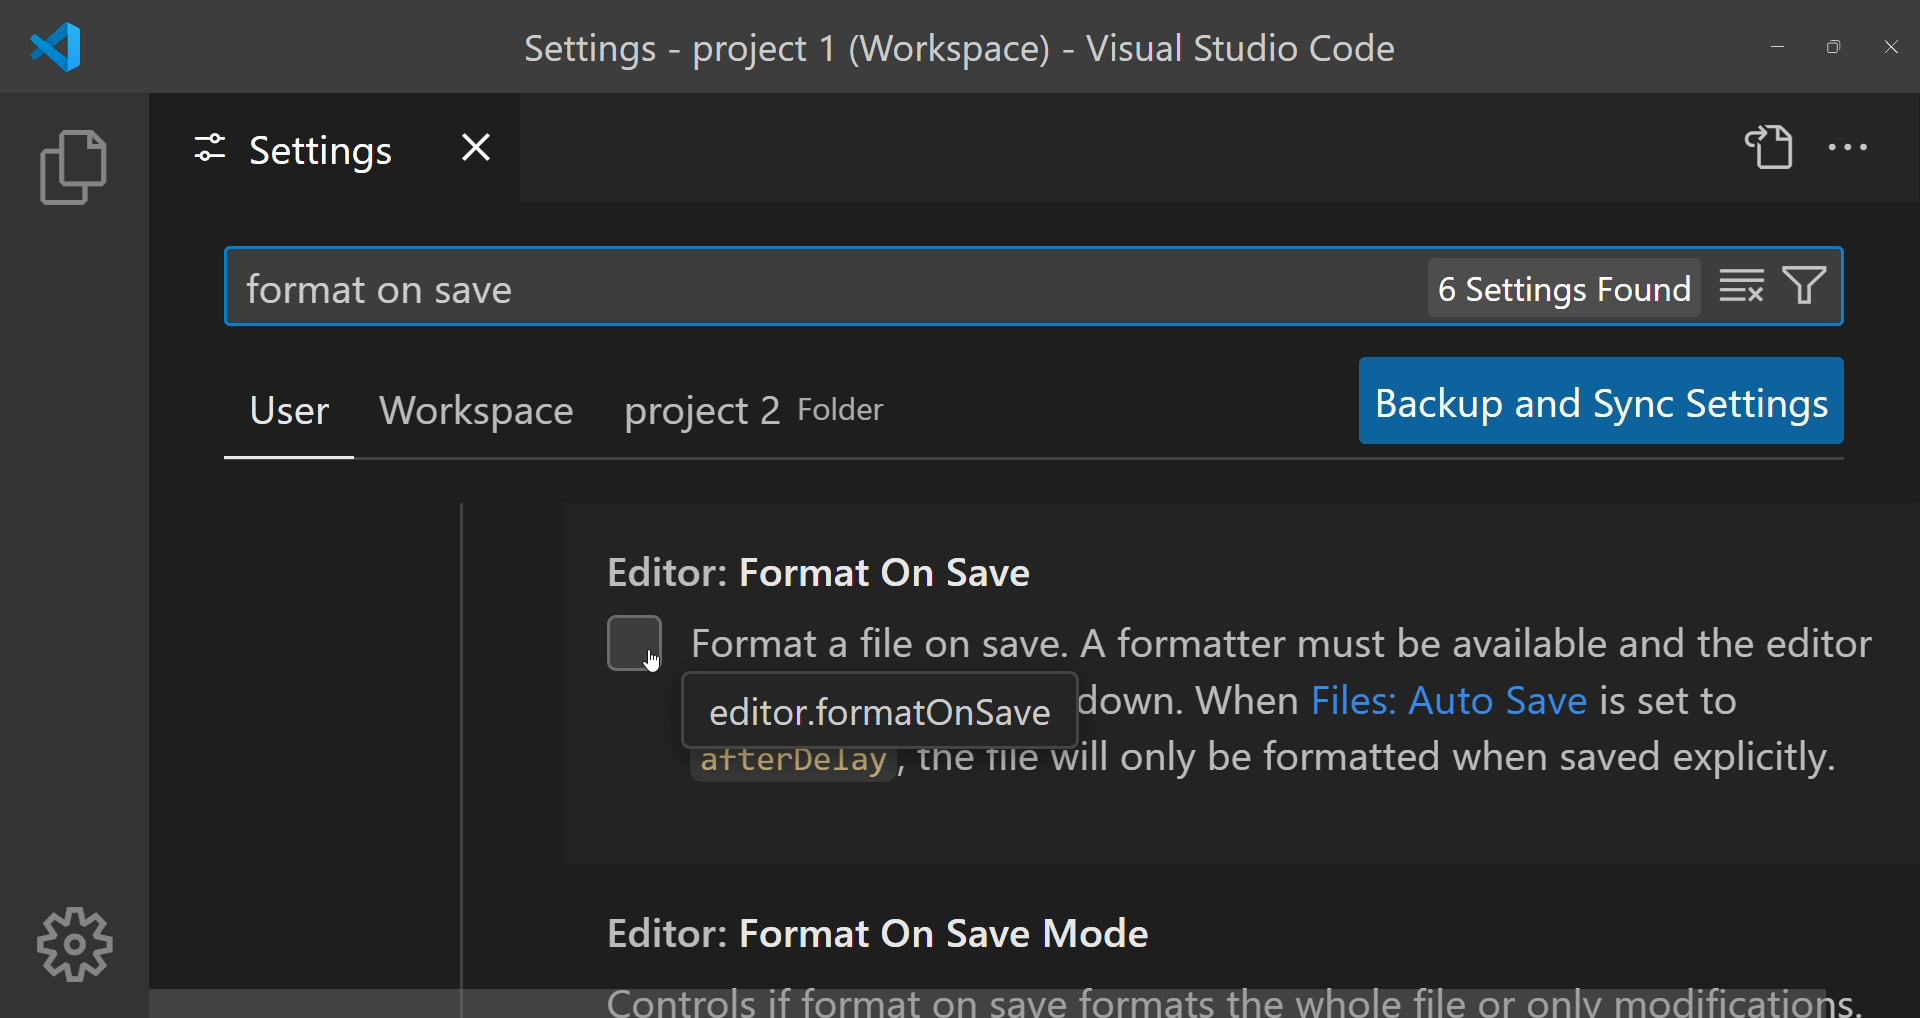 The height and width of the screenshot is (1018, 1920). Describe the element at coordinates (1854, 148) in the screenshot. I see `more actions` at that location.